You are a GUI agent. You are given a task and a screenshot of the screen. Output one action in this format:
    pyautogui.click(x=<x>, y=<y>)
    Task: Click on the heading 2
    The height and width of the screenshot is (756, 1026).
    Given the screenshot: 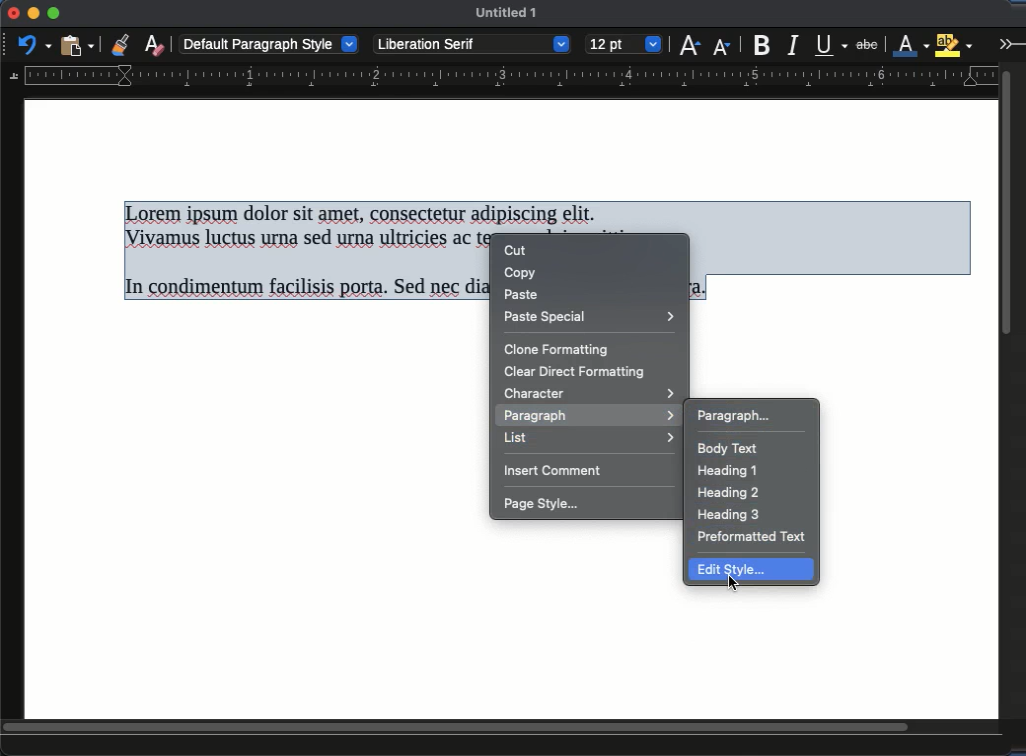 What is the action you would take?
    pyautogui.click(x=728, y=494)
    